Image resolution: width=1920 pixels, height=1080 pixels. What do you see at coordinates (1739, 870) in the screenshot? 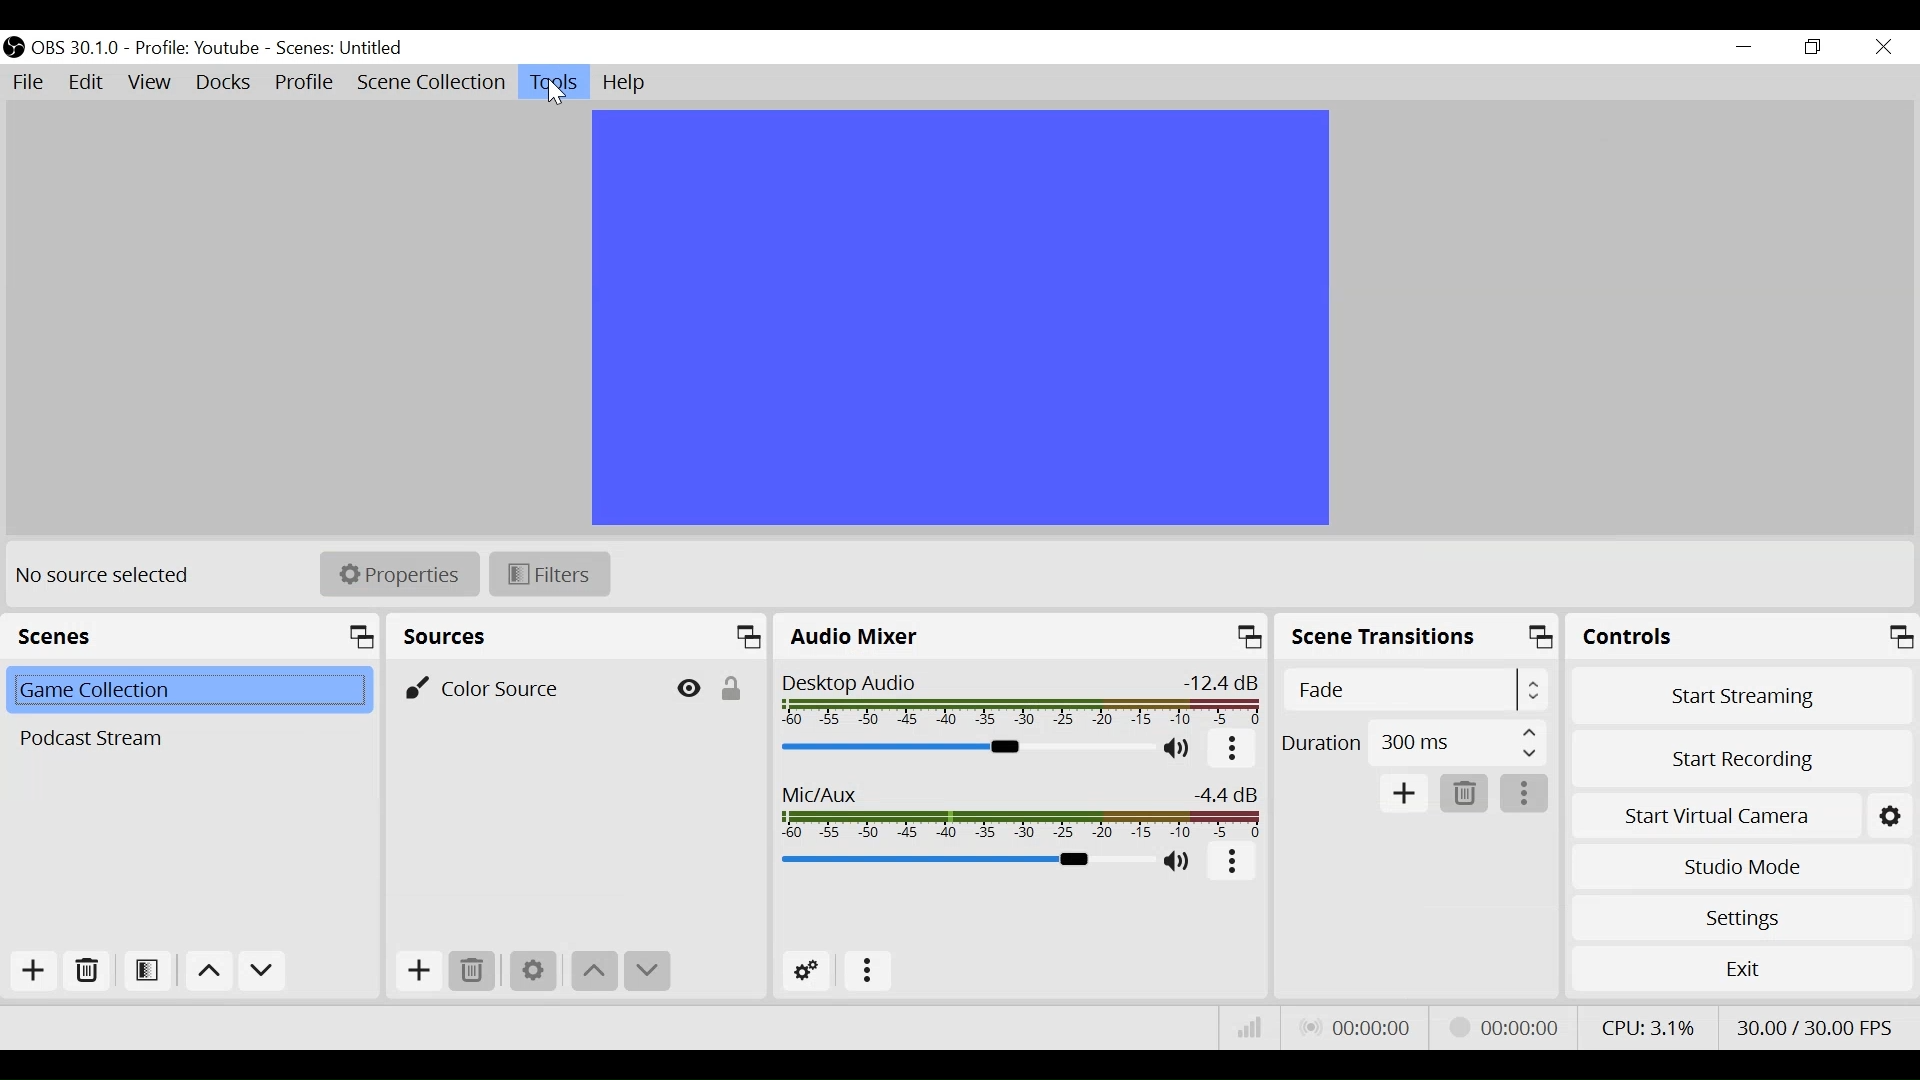
I see `Studio Mode` at bounding box center [1739, 870].